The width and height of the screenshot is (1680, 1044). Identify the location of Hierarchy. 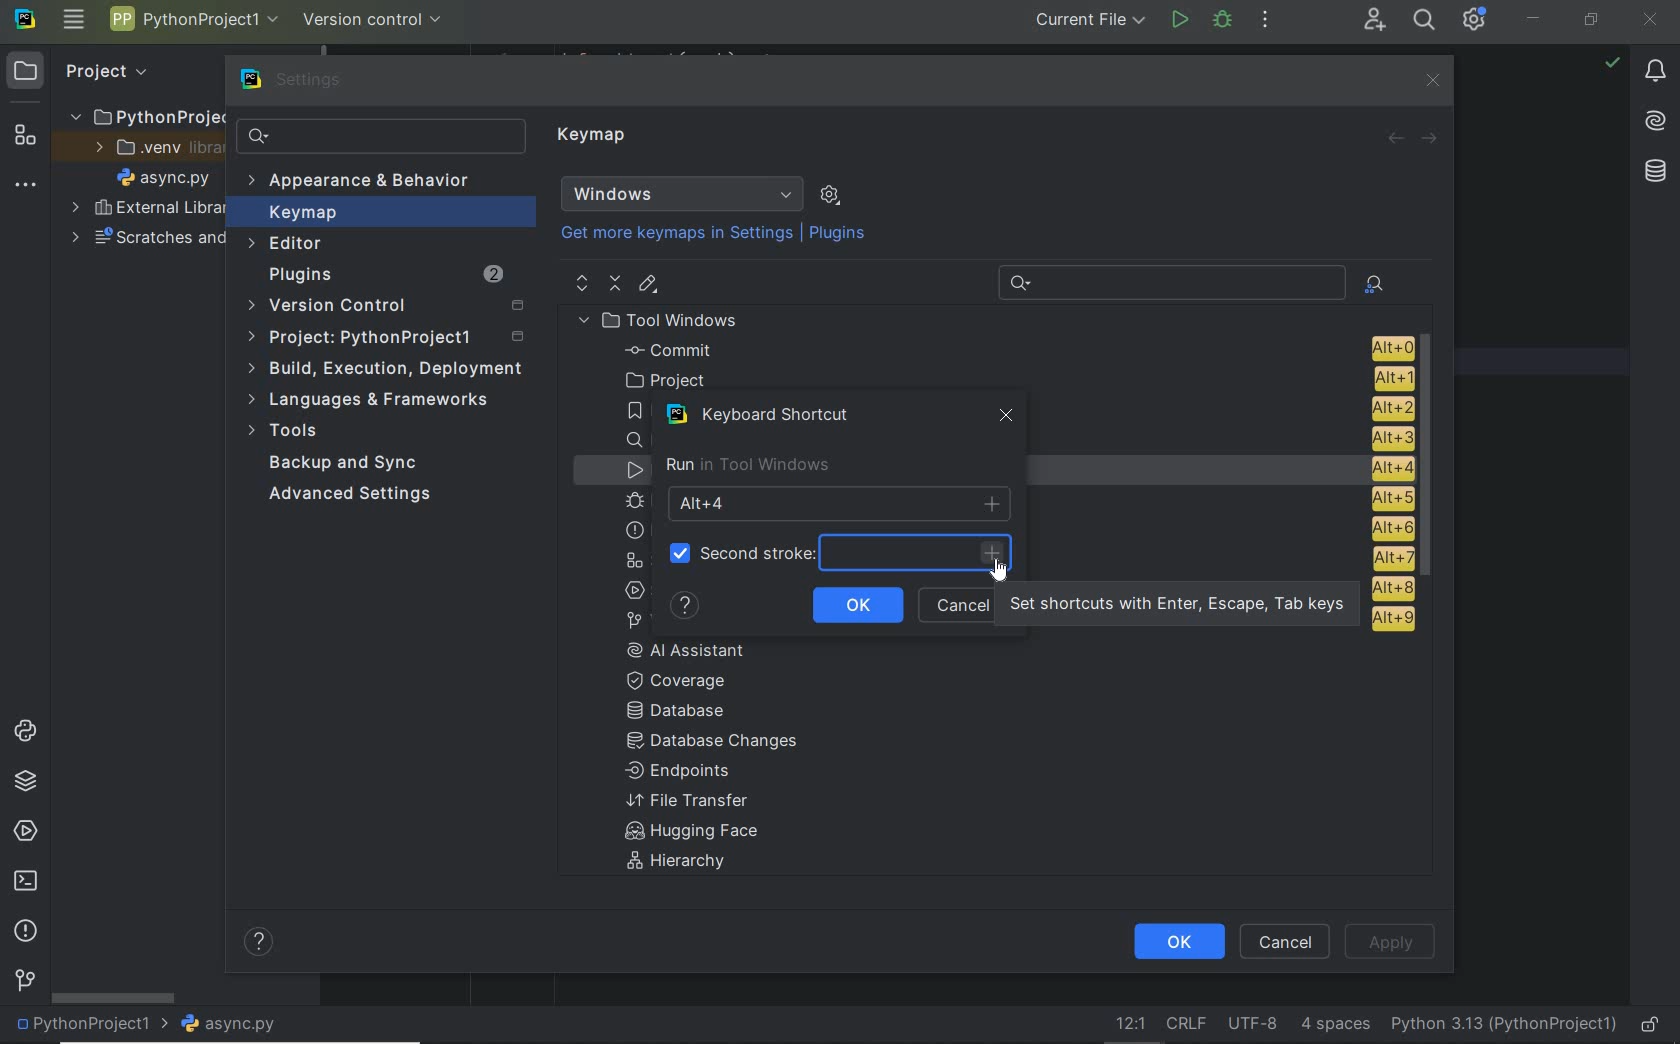
(687, 864).